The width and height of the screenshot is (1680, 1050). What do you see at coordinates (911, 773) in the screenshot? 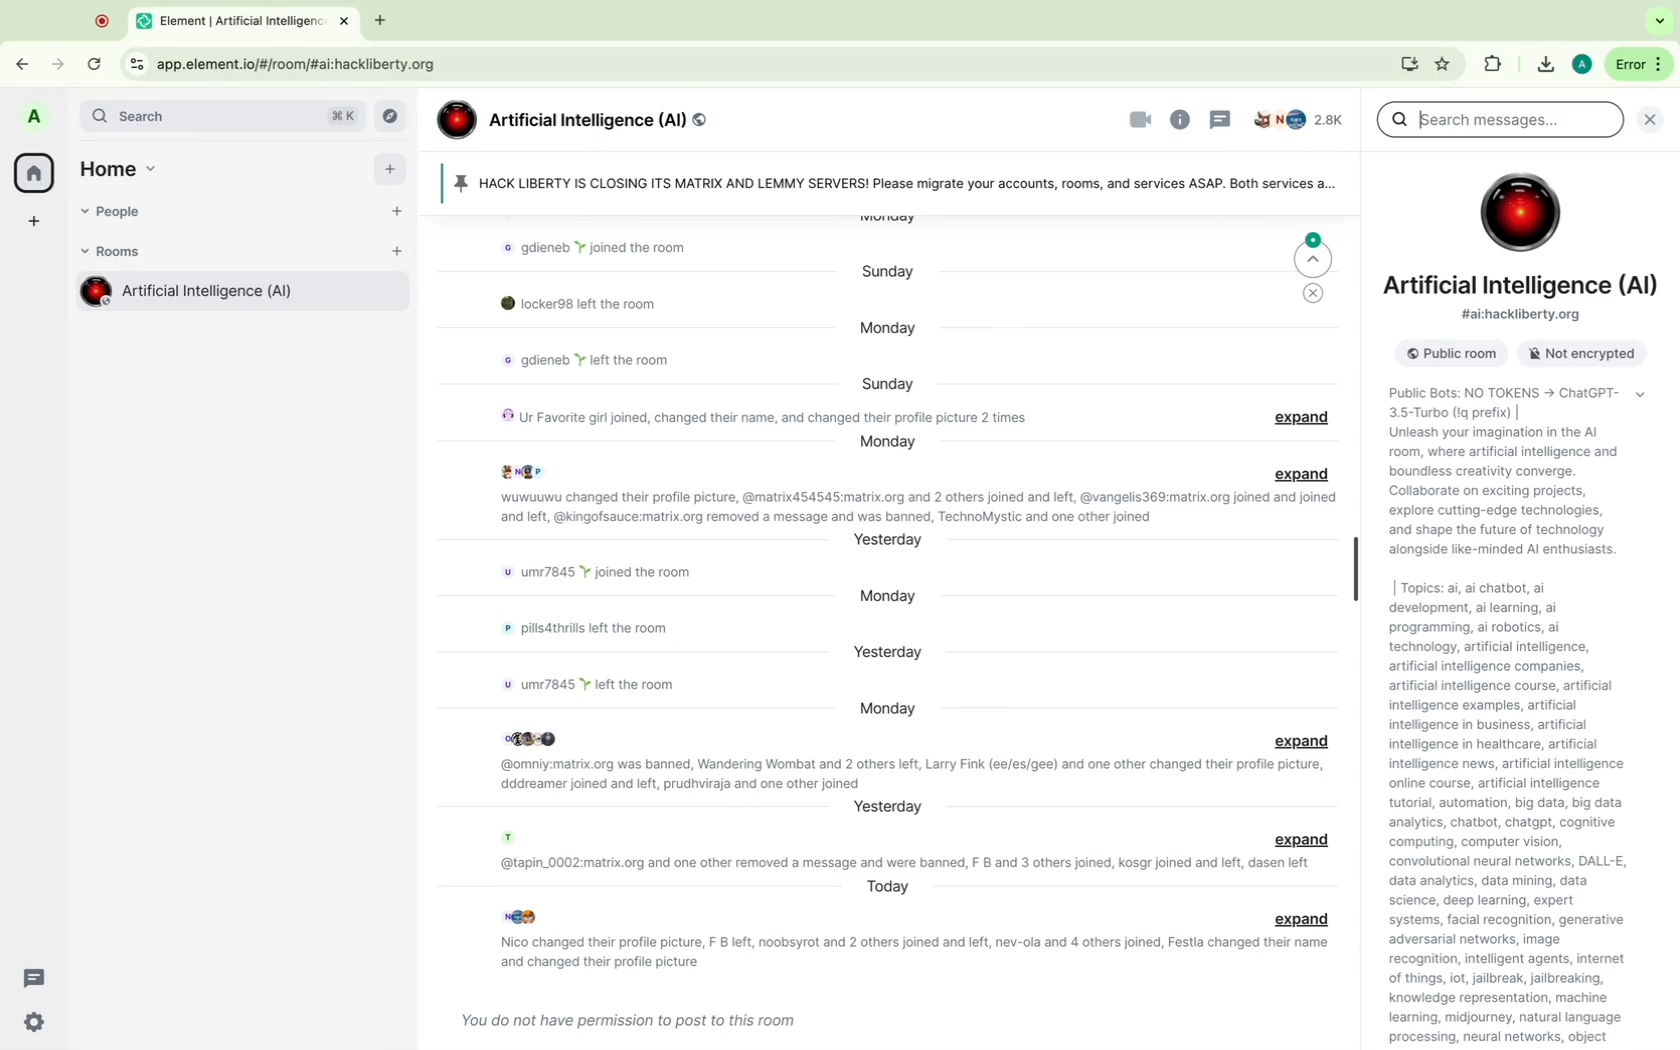
I see `message` at bounding box center [911, 773].